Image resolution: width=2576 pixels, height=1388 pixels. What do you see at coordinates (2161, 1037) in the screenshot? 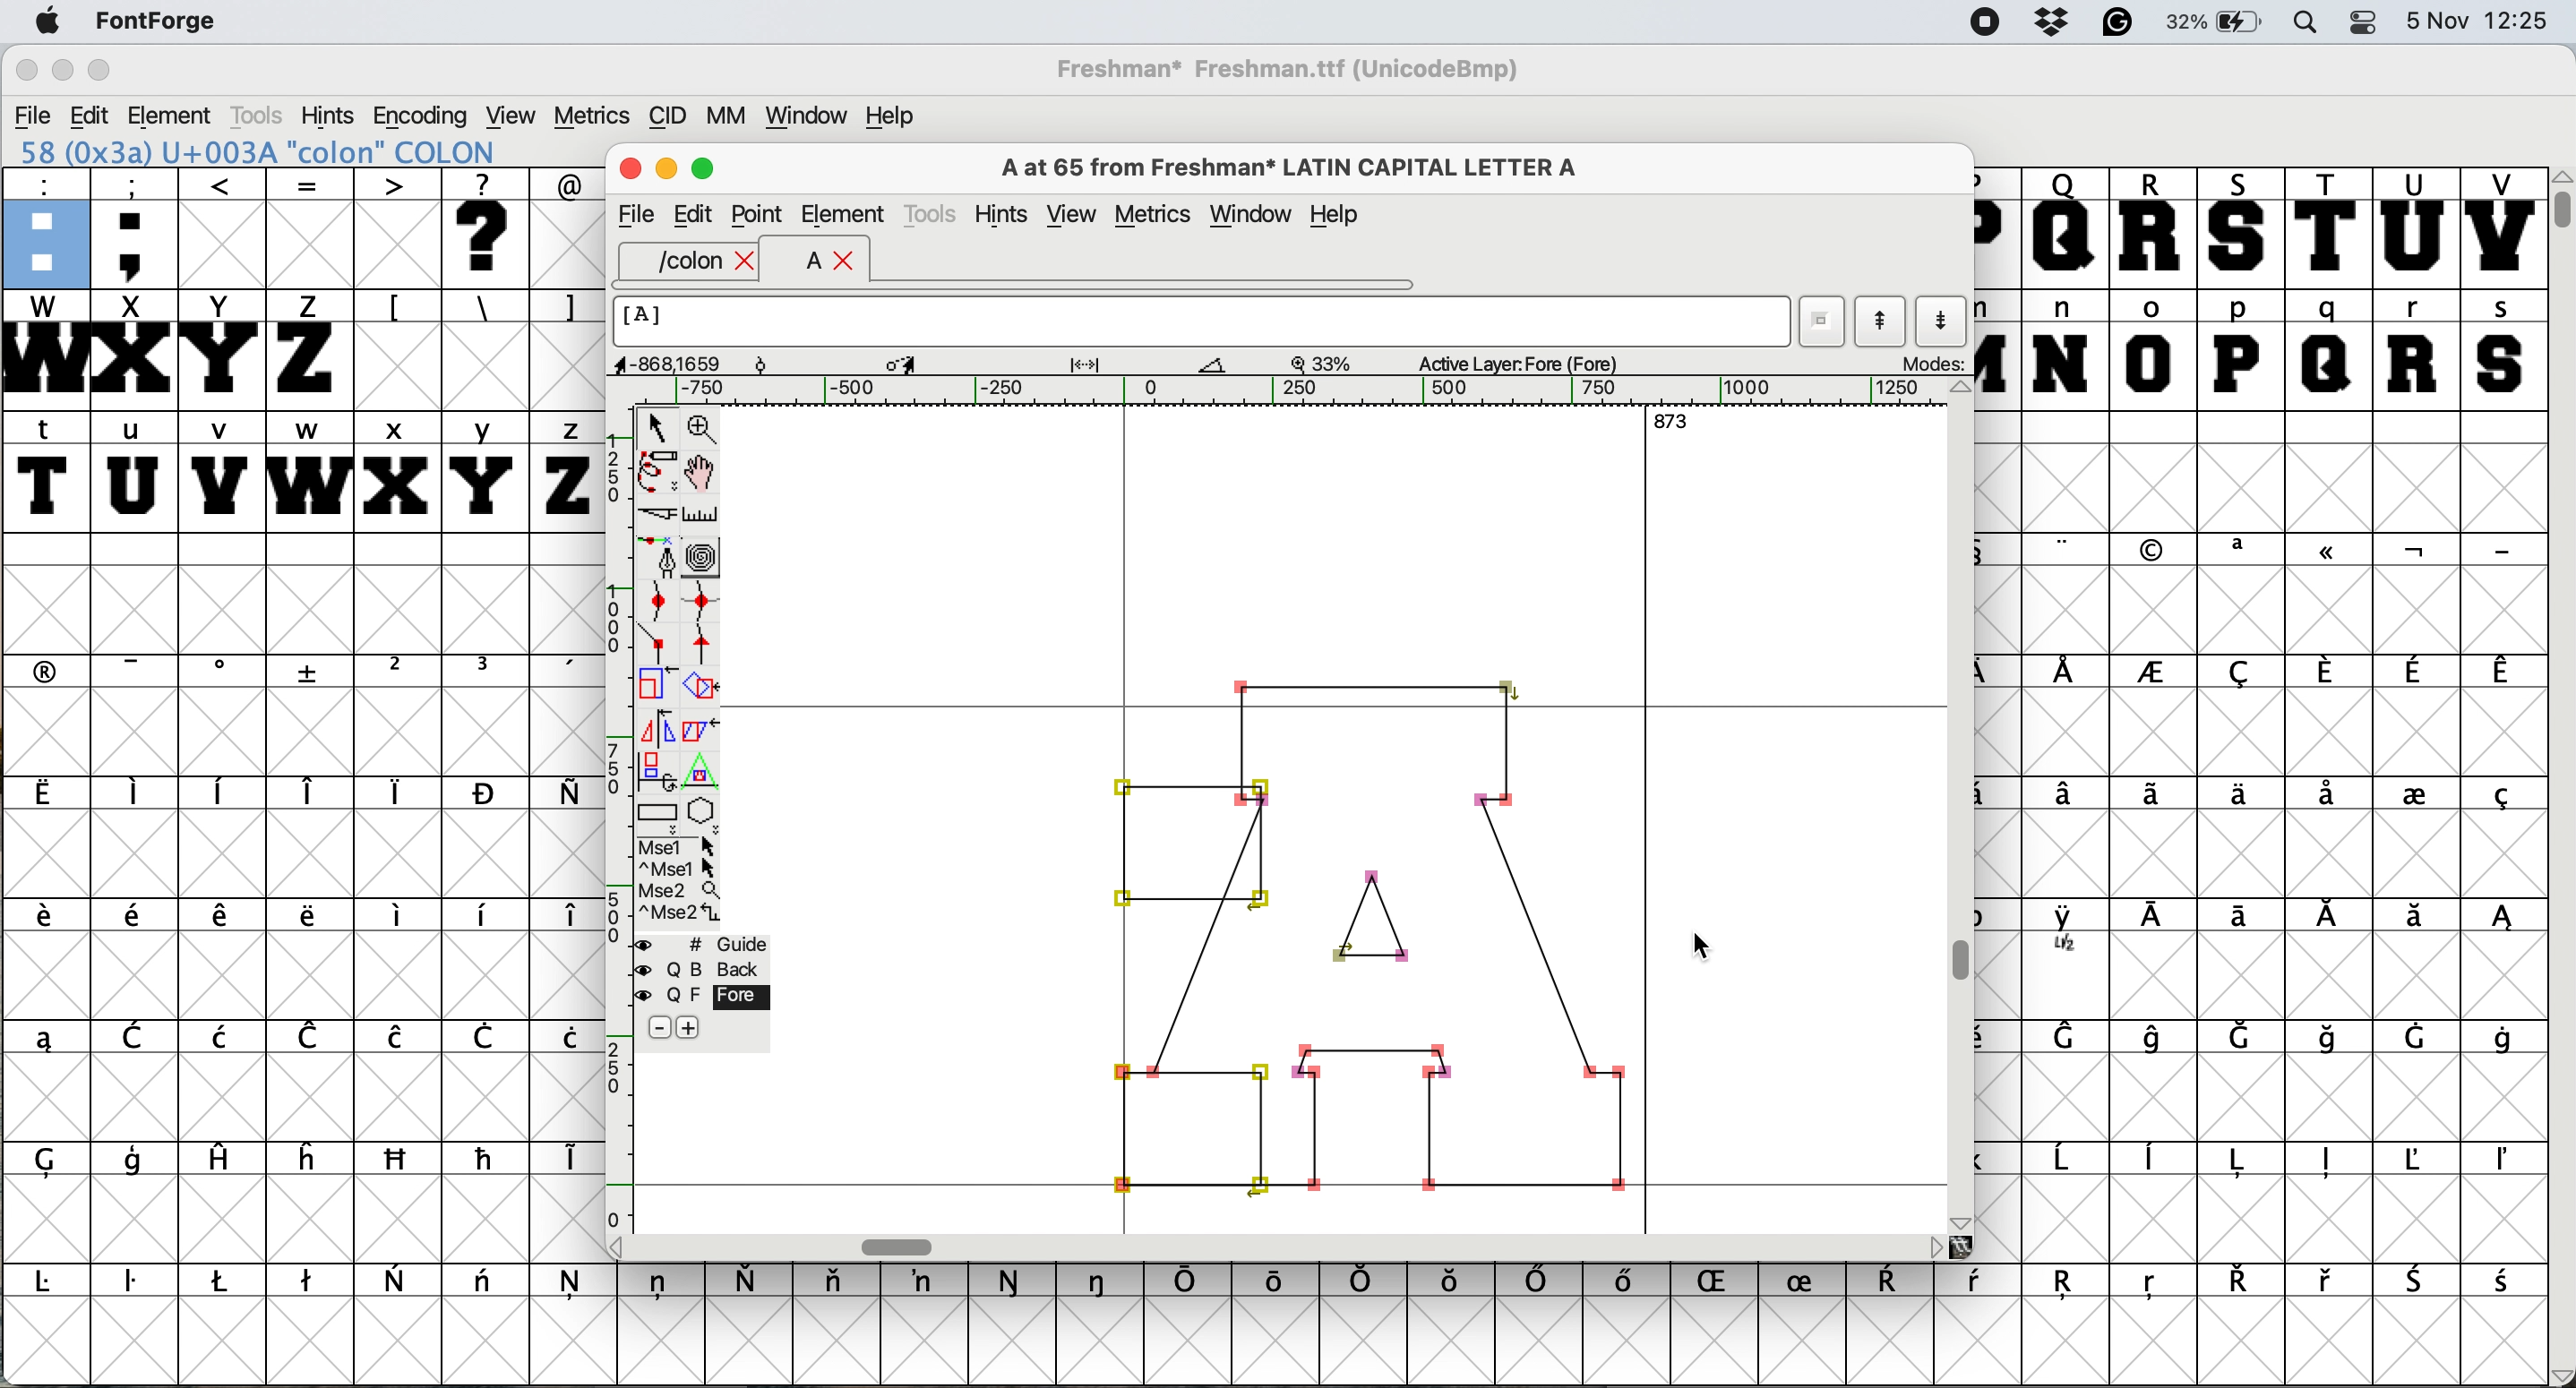
I see `symbol` at bounding box center [2161, 1037].